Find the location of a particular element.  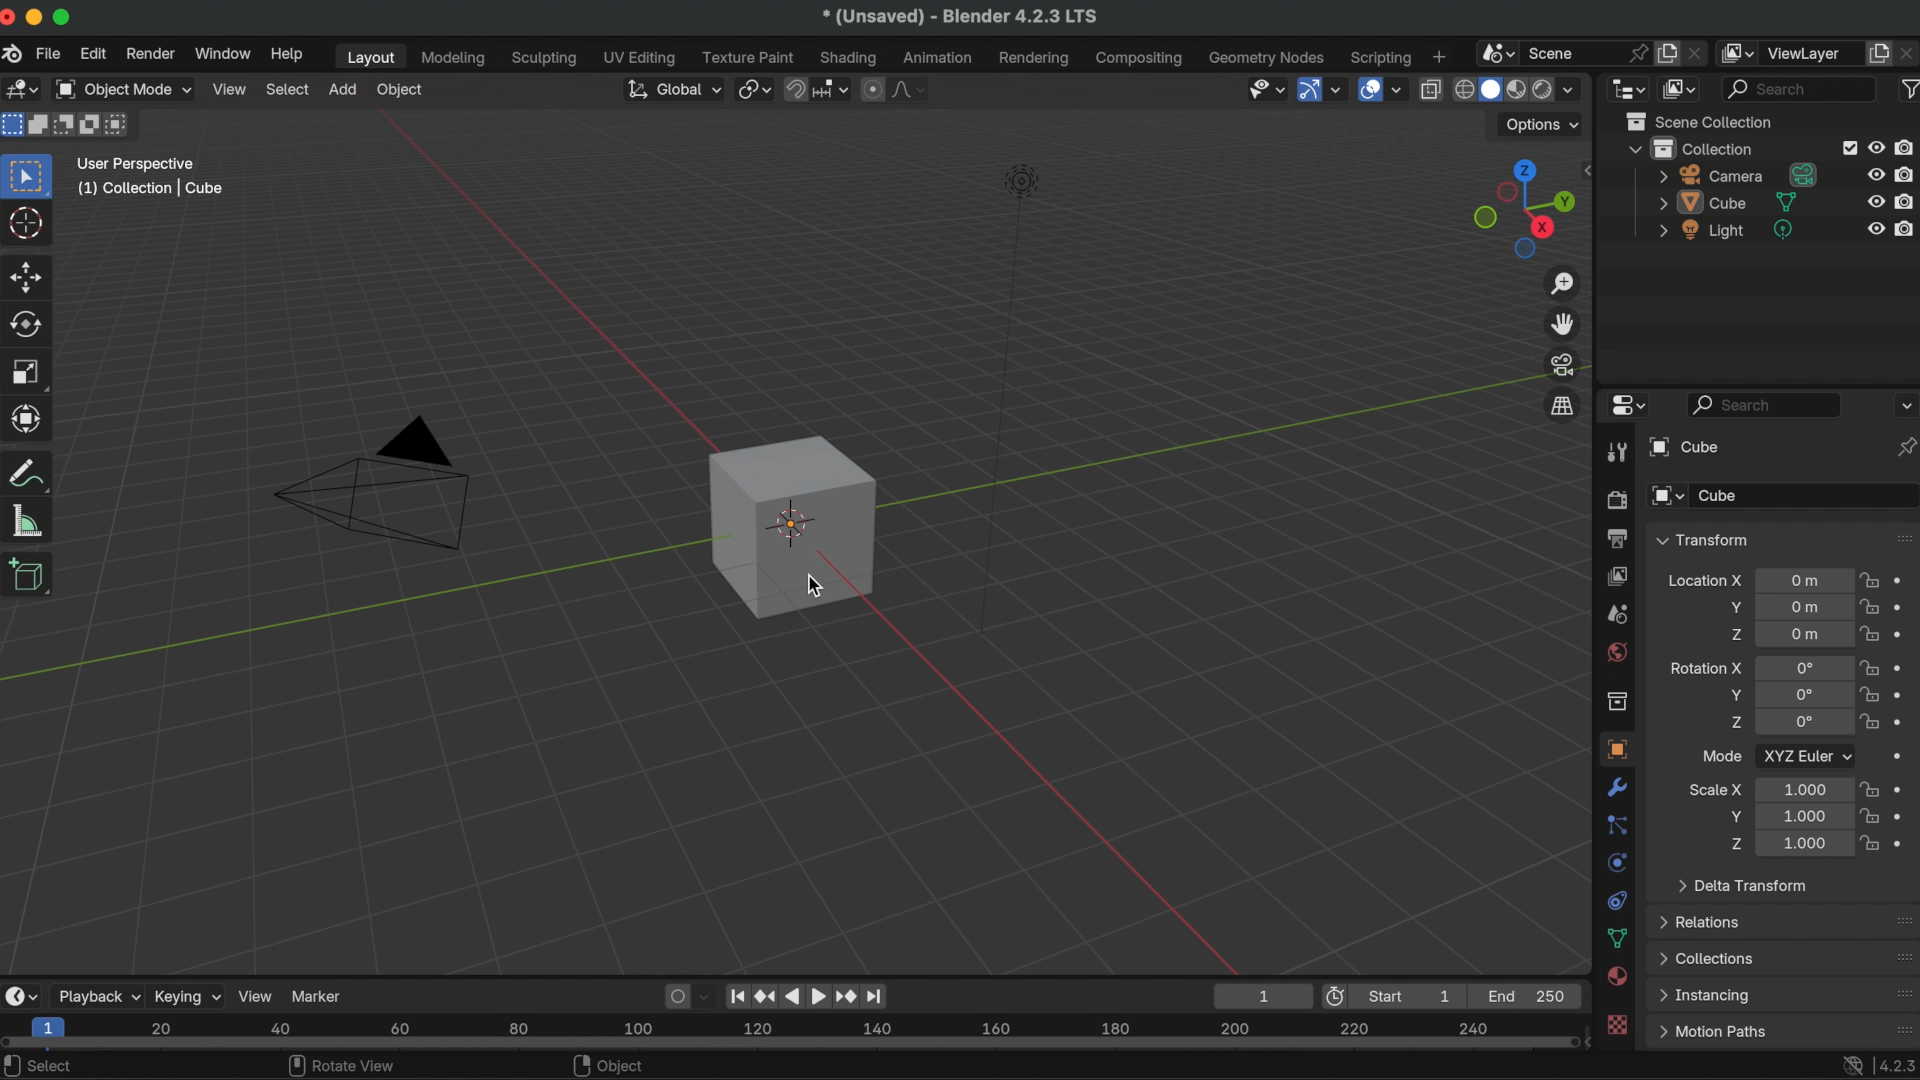

mode extend existing condition is located at coordinates (41, 124).